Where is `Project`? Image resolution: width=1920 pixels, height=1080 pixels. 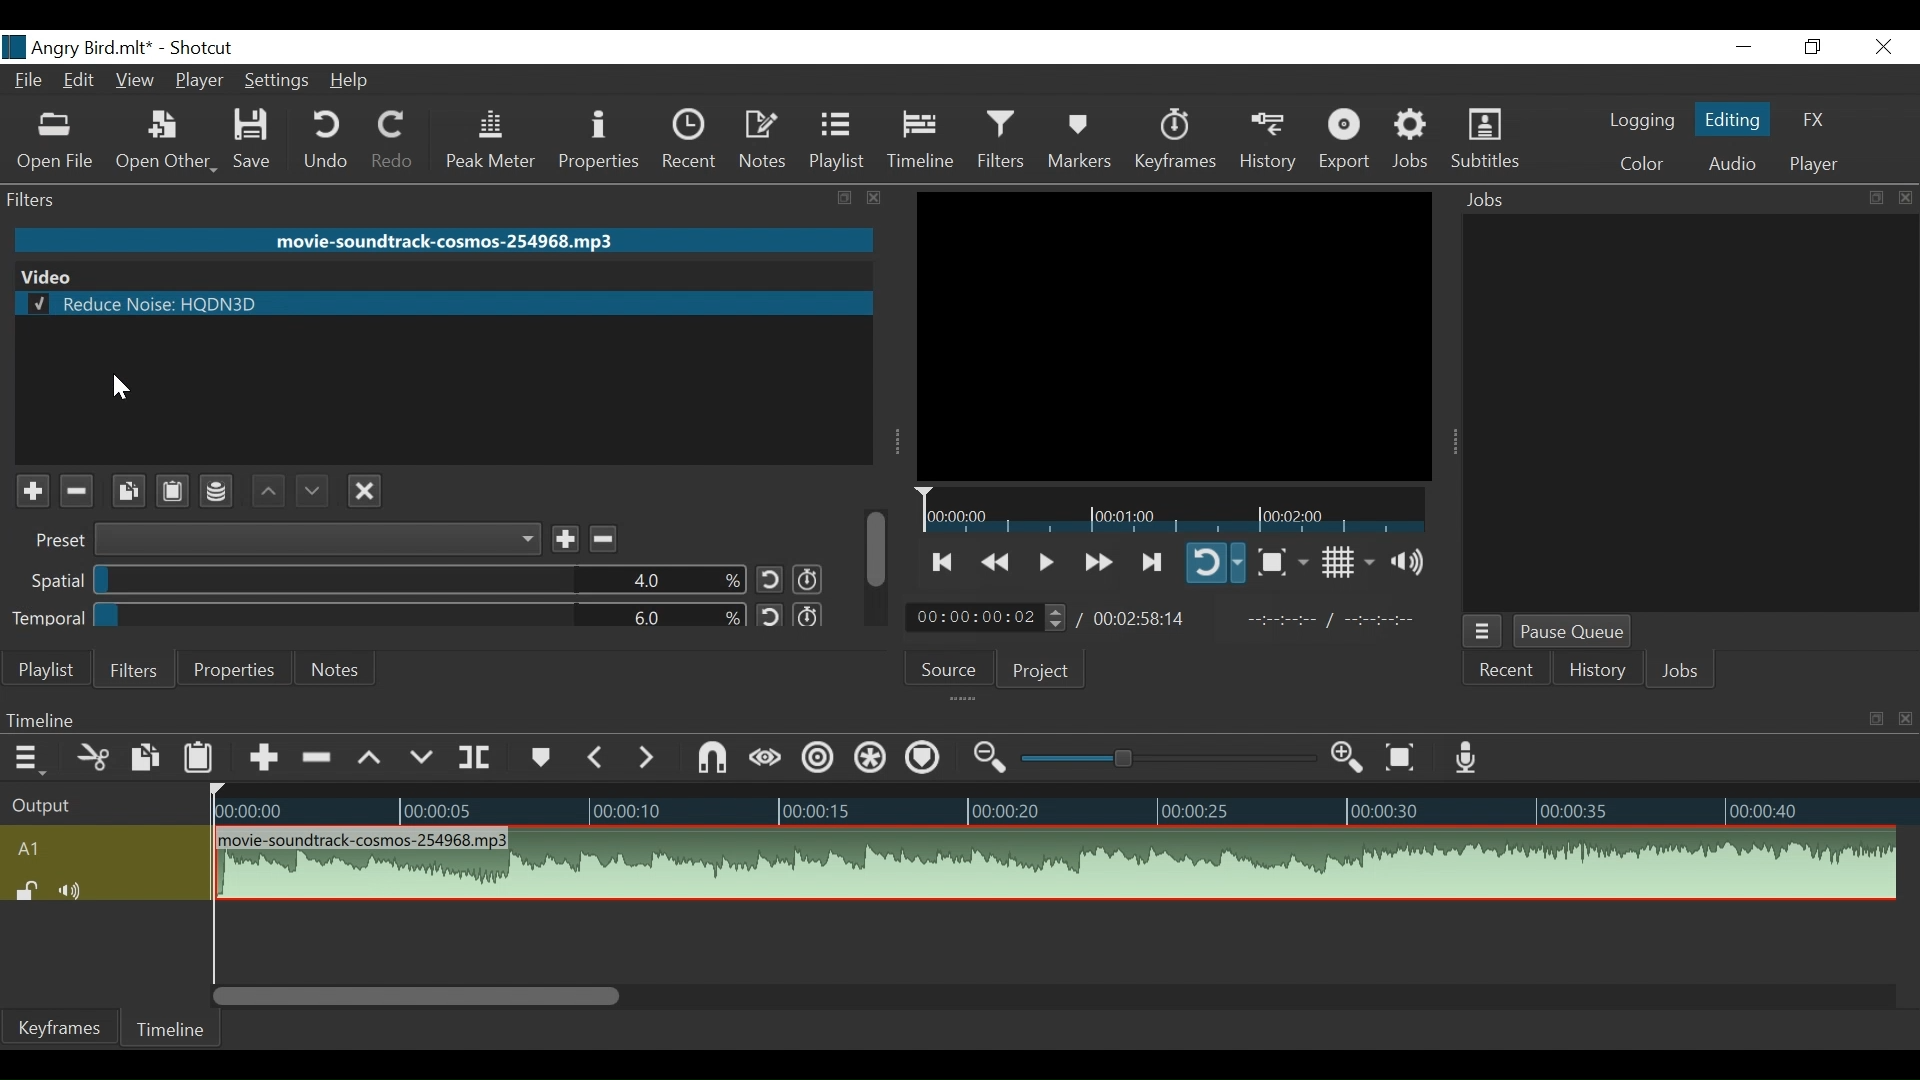
Project is located at coordinates (1049, 668).